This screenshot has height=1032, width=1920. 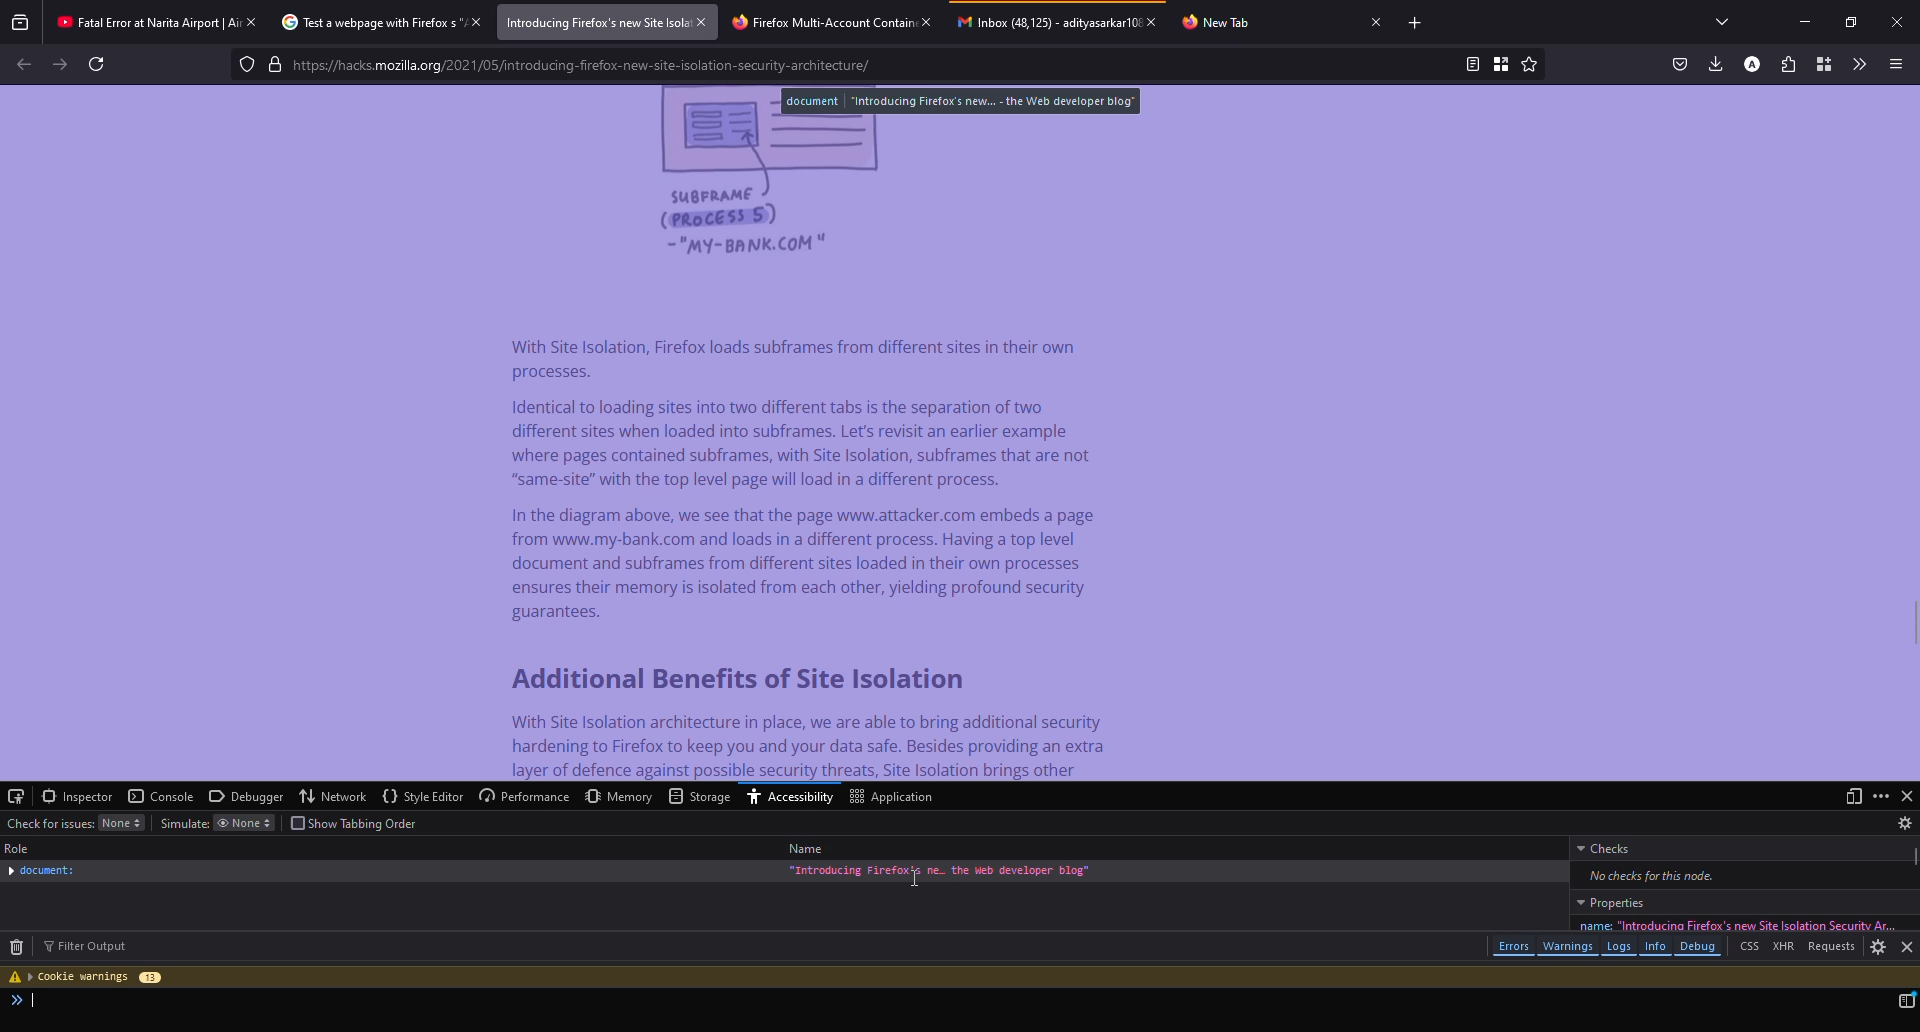 What do you see at coordinates (24, 63) in the screenshot?
I see `back` at bounding box center [24, 63].